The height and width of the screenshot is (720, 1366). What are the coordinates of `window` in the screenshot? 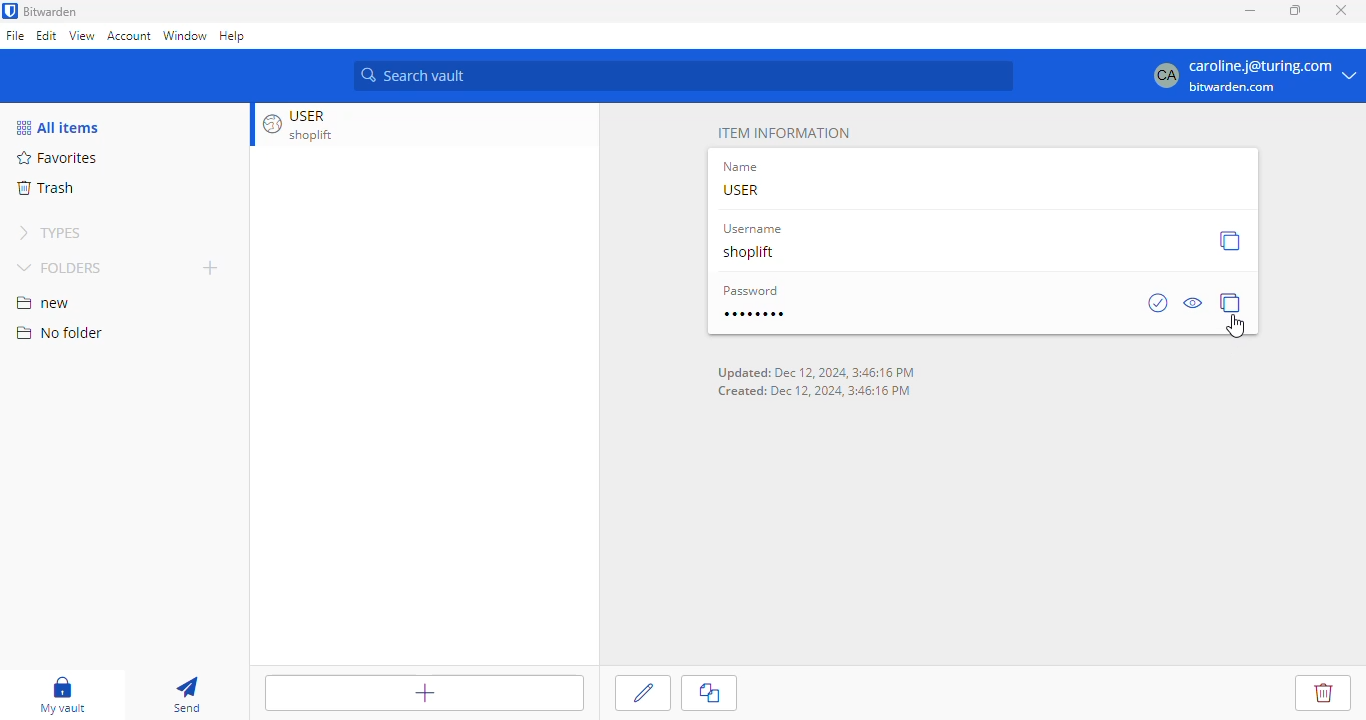 It's located at (186, 39).